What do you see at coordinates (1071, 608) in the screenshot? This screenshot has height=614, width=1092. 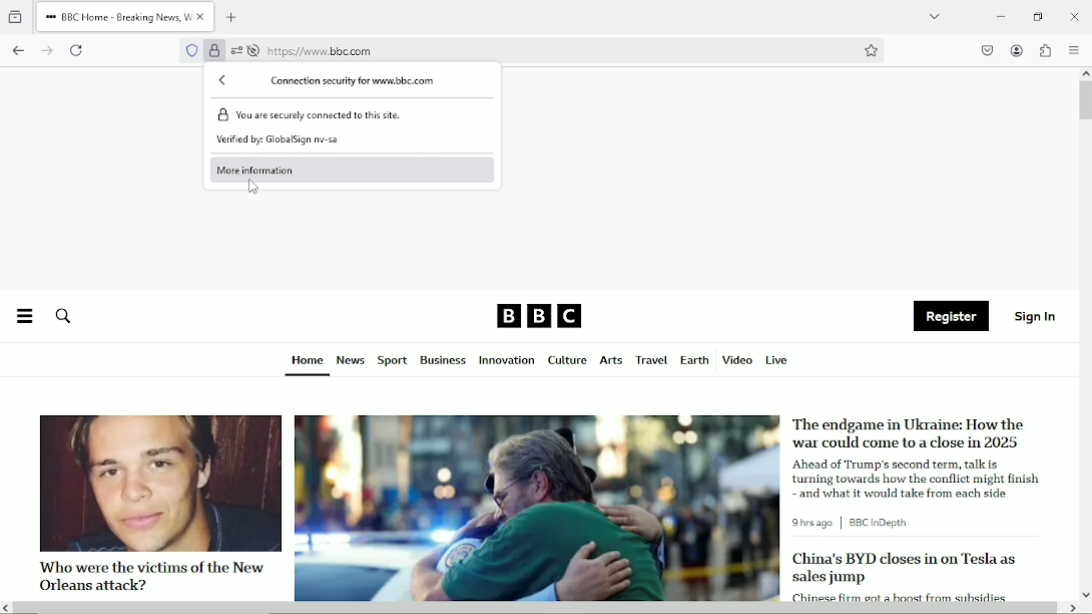 I see `scroll right` at bounding box center [1071, 608].